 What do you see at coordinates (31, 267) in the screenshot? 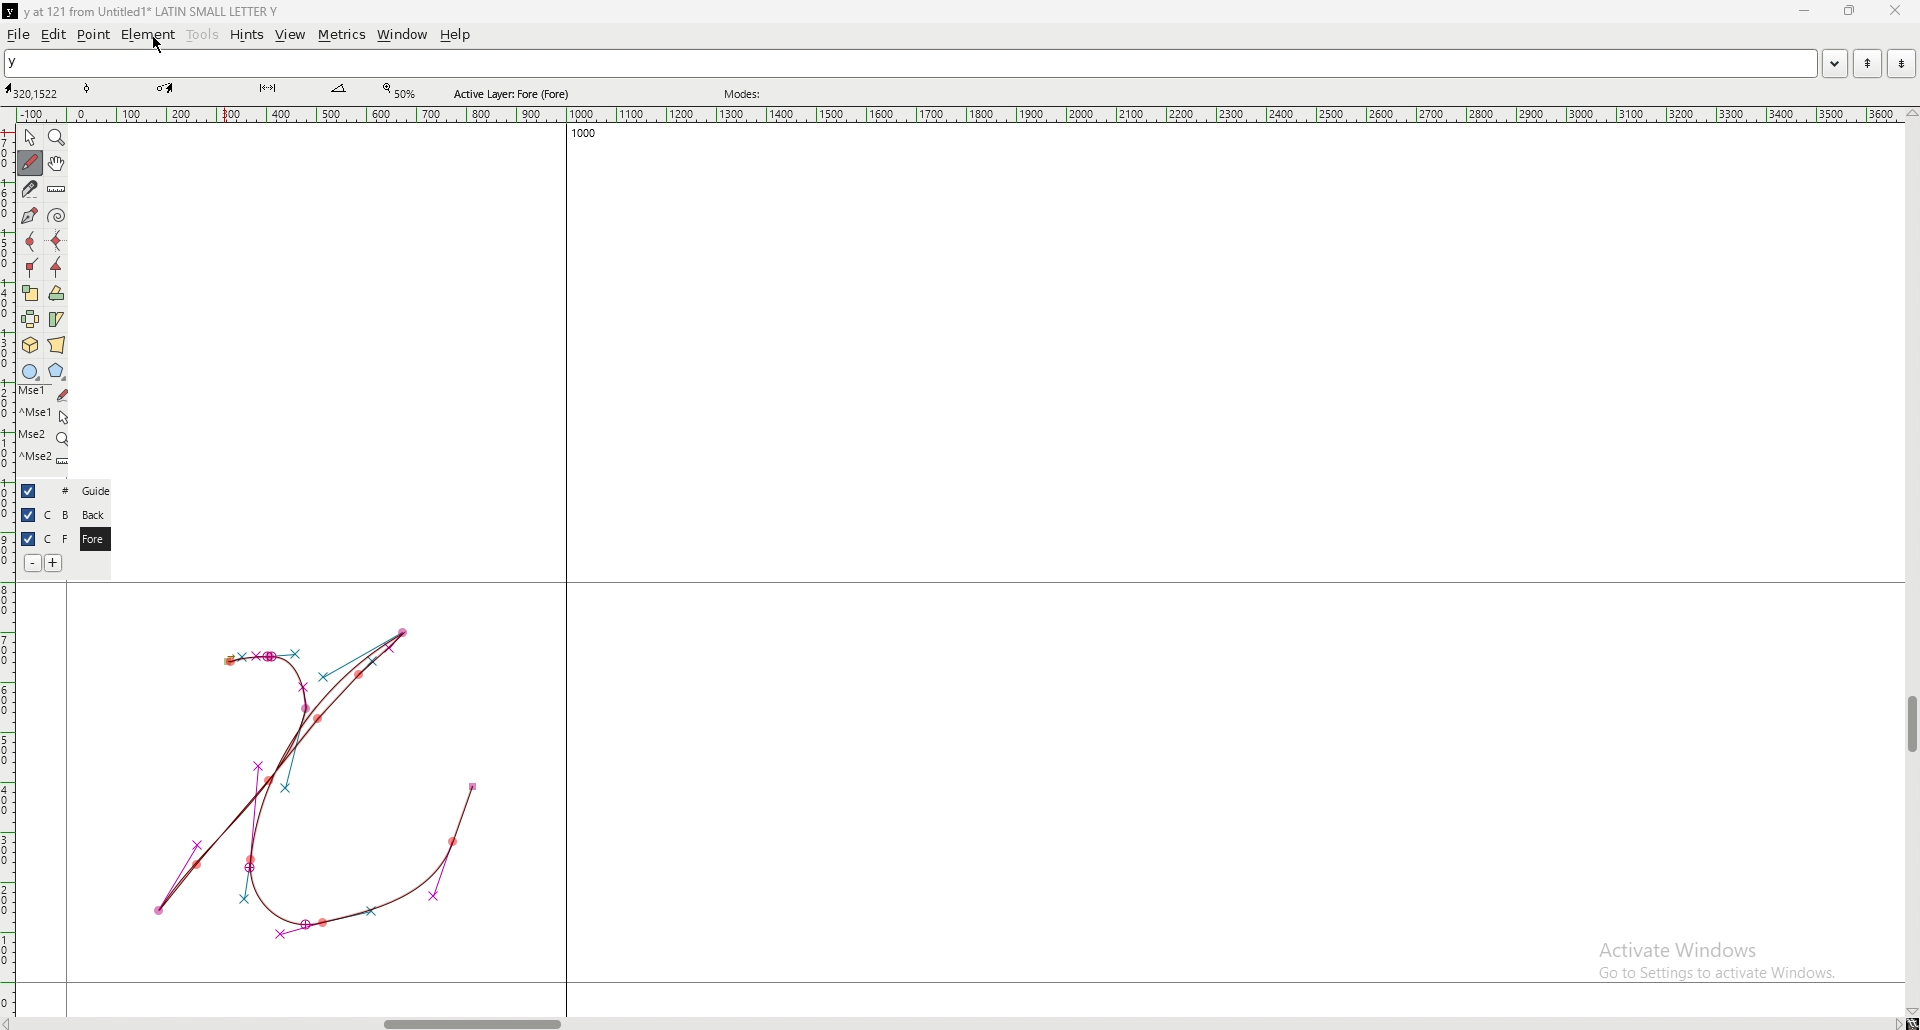
I see `add a corner point` at bounding box center [31, 267].